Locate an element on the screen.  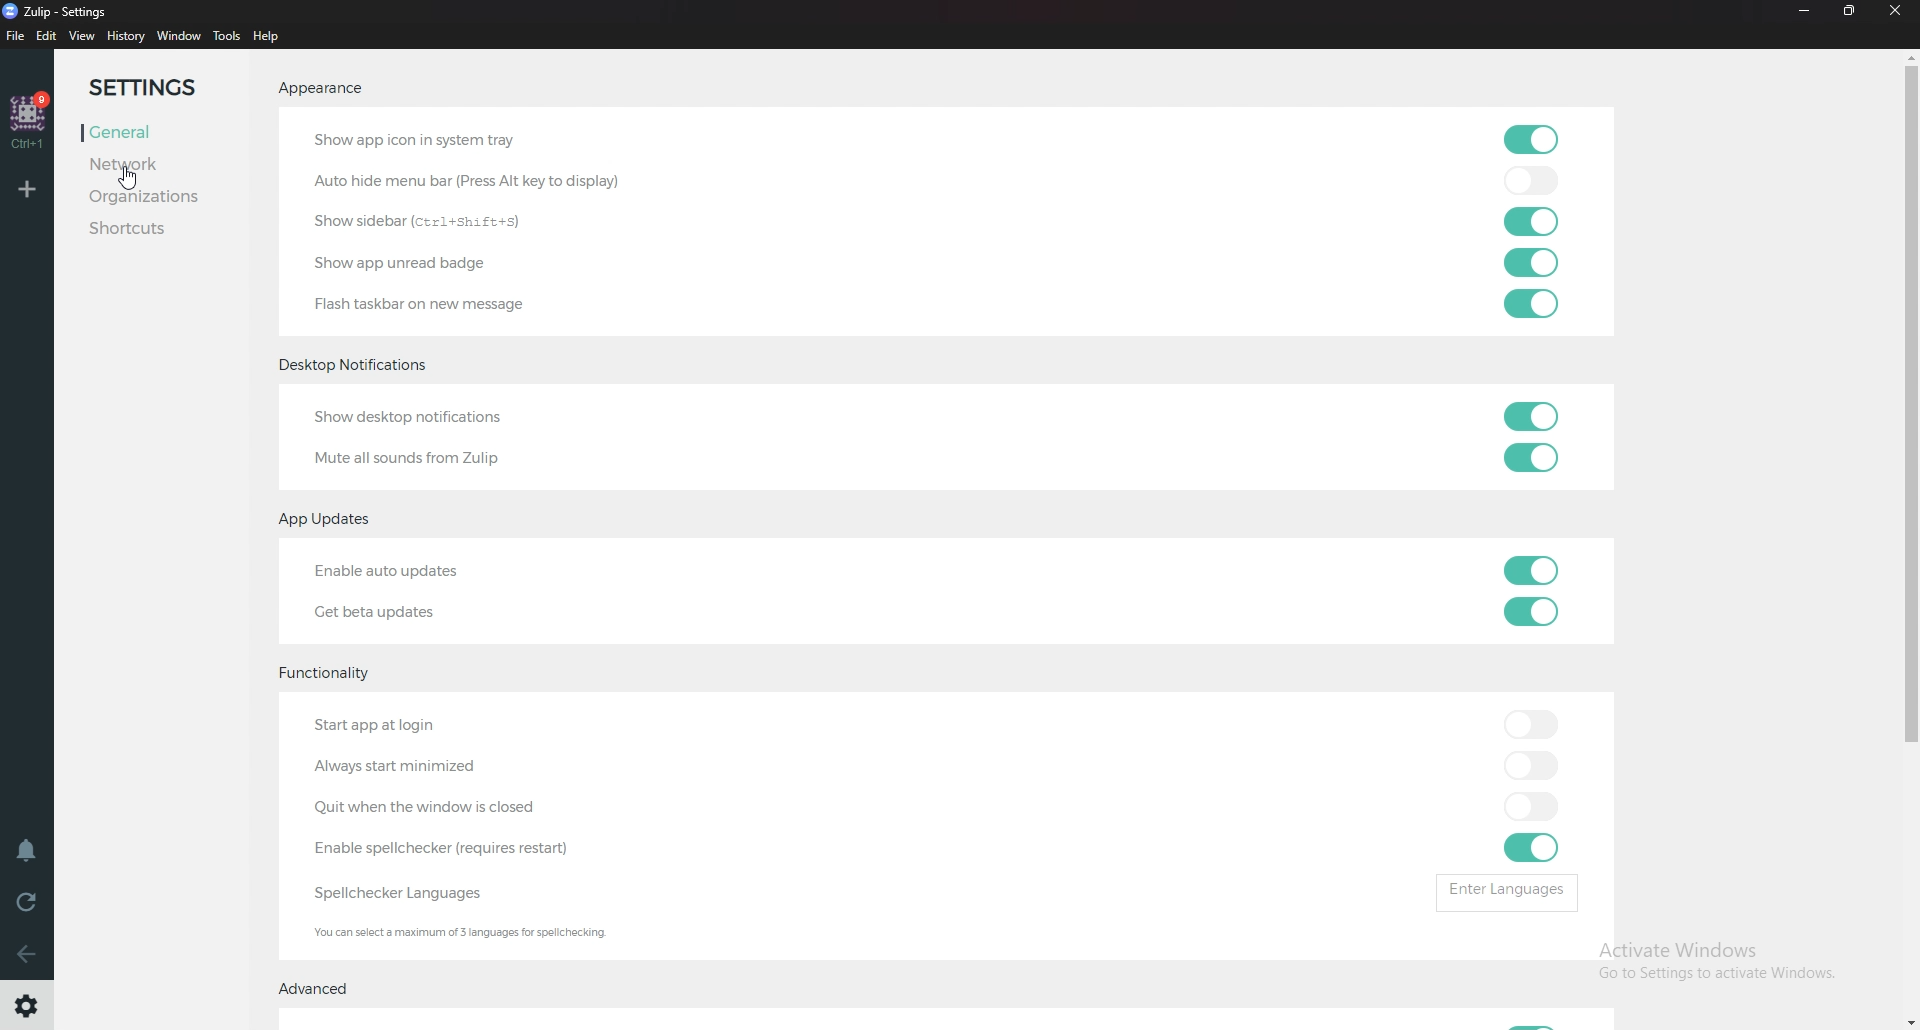
Go back is located at coordinates (28, 953).